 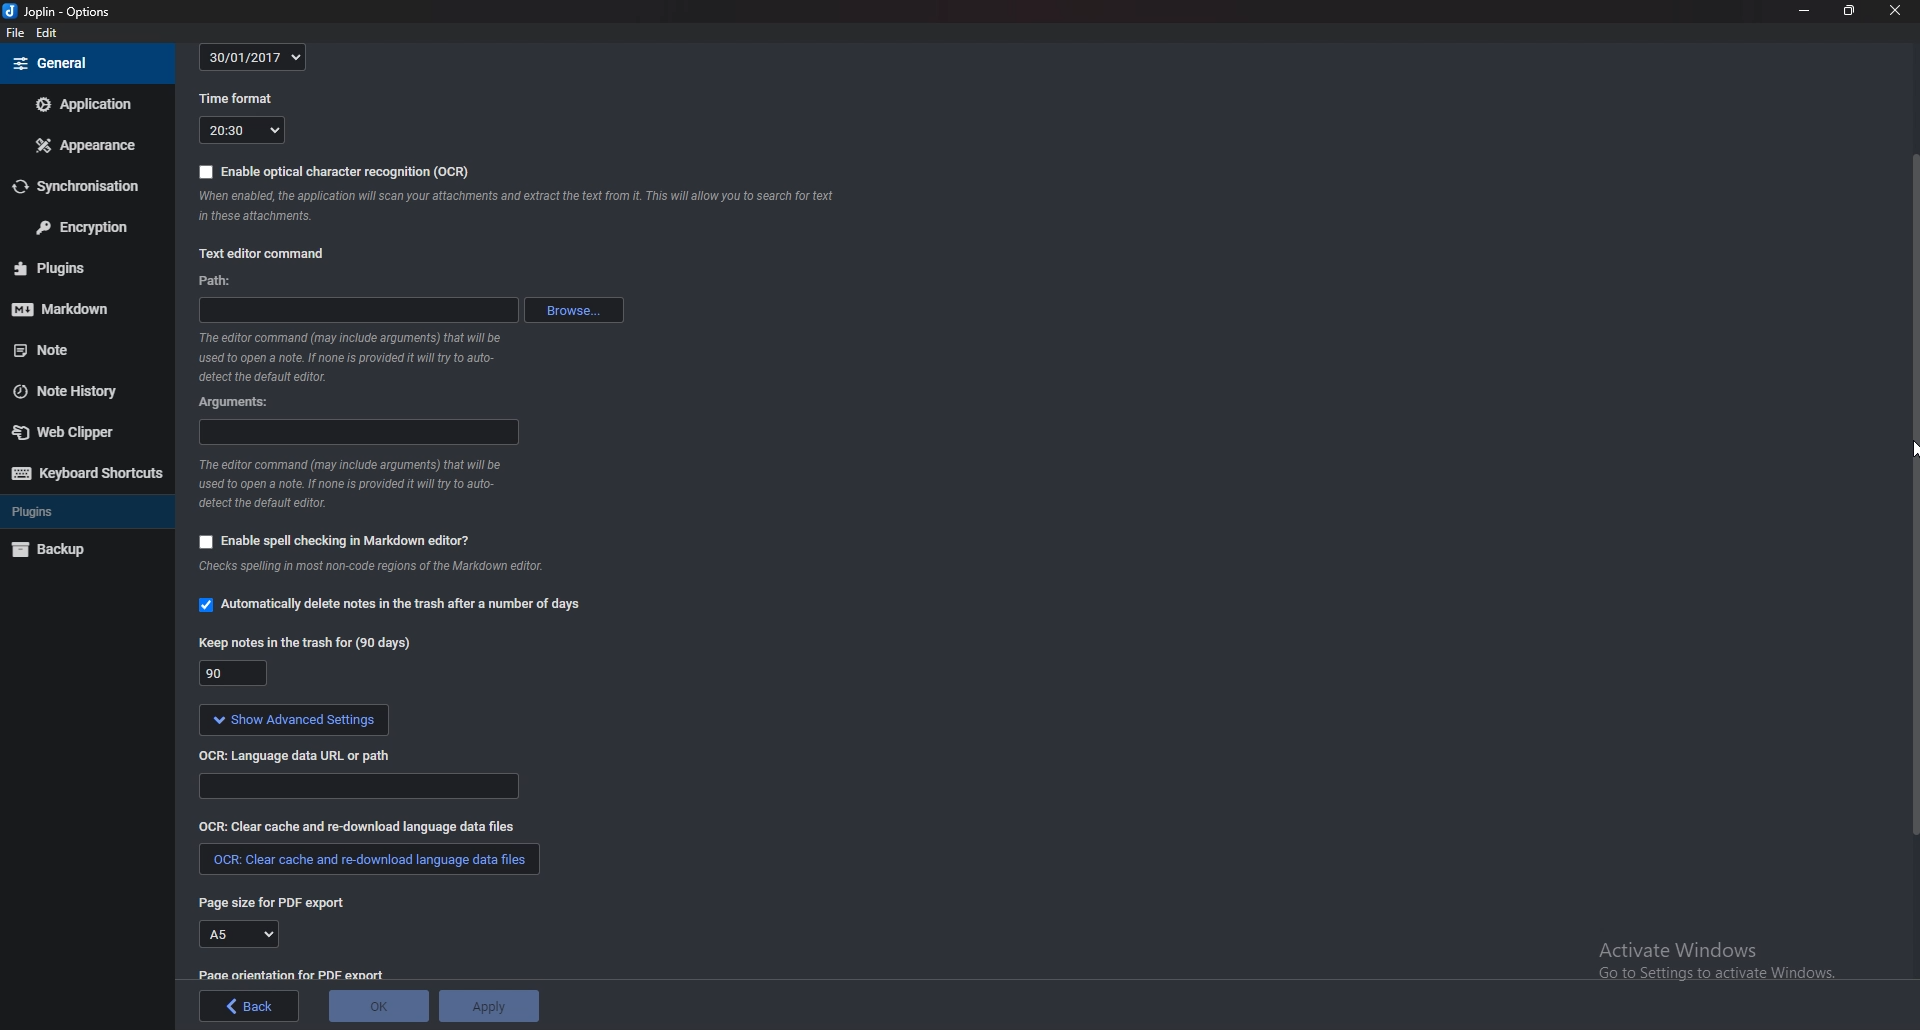 I want to click on Info on editor command, so click(x=354, y=484).